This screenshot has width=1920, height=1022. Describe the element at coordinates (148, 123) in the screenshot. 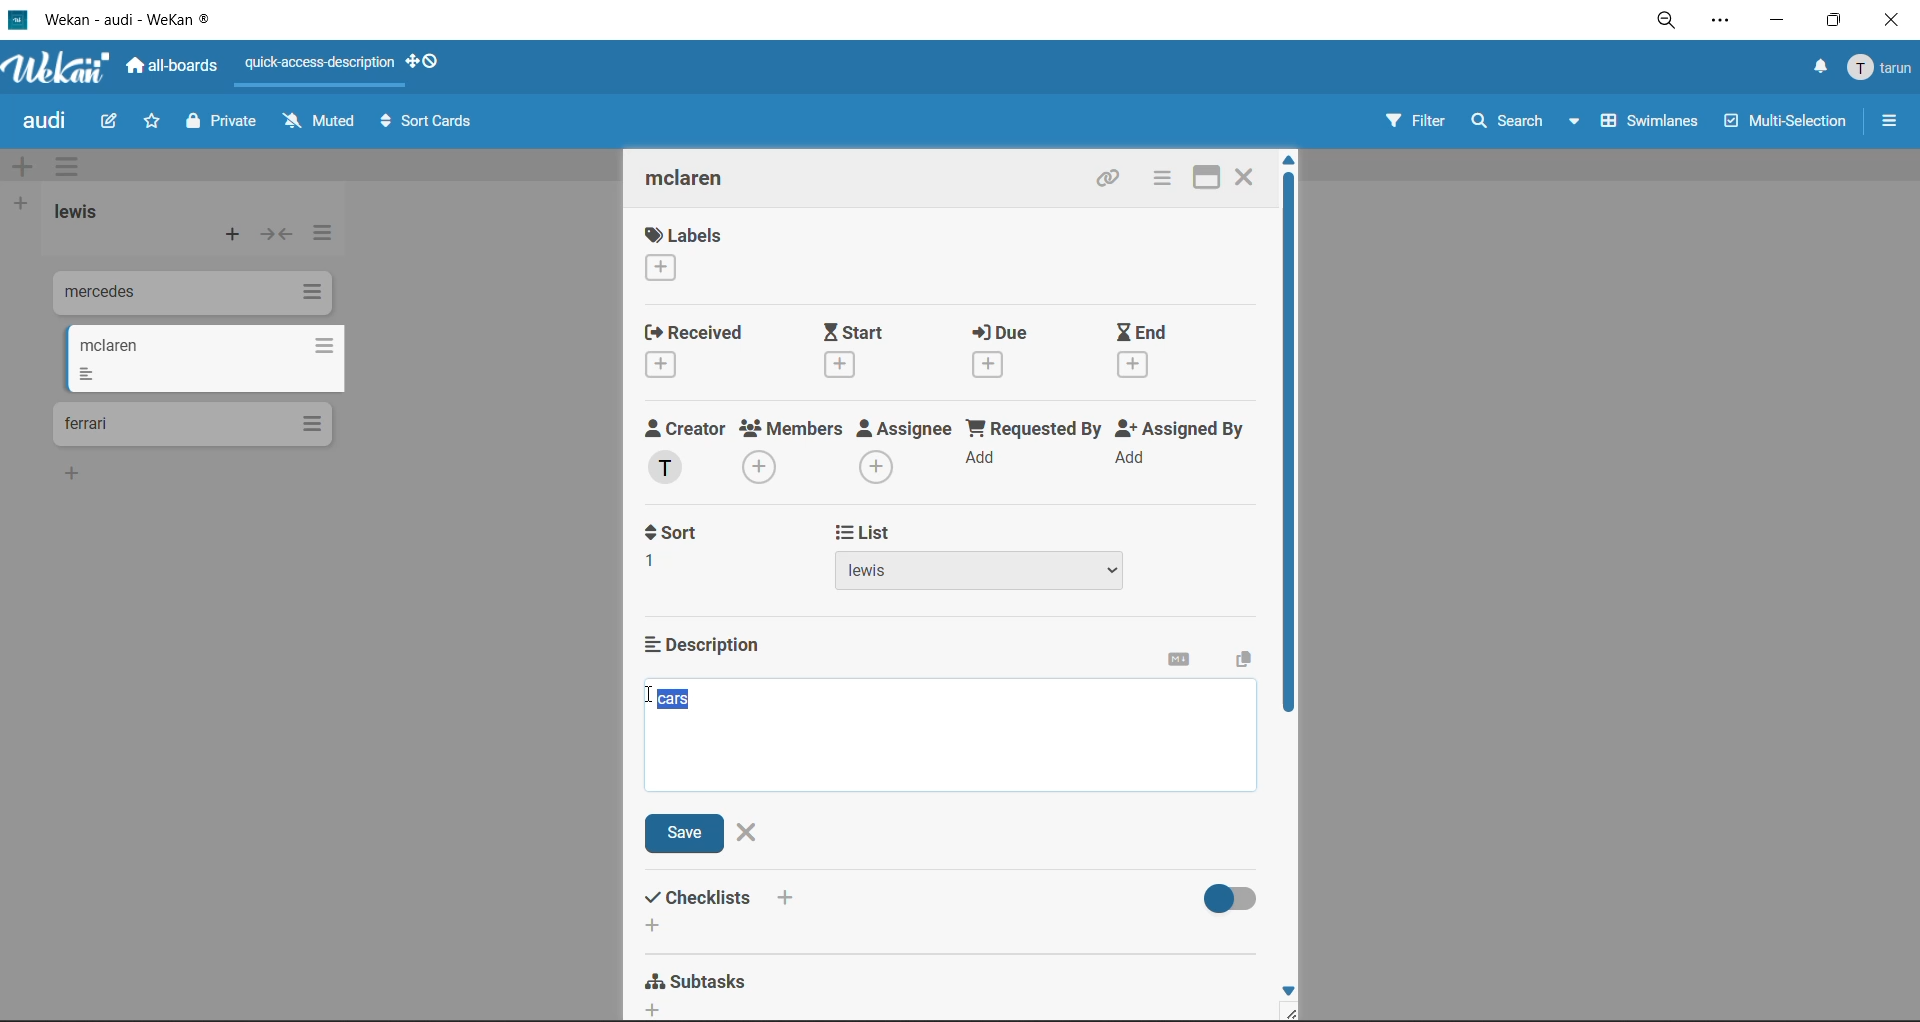

I see `star` at that location.